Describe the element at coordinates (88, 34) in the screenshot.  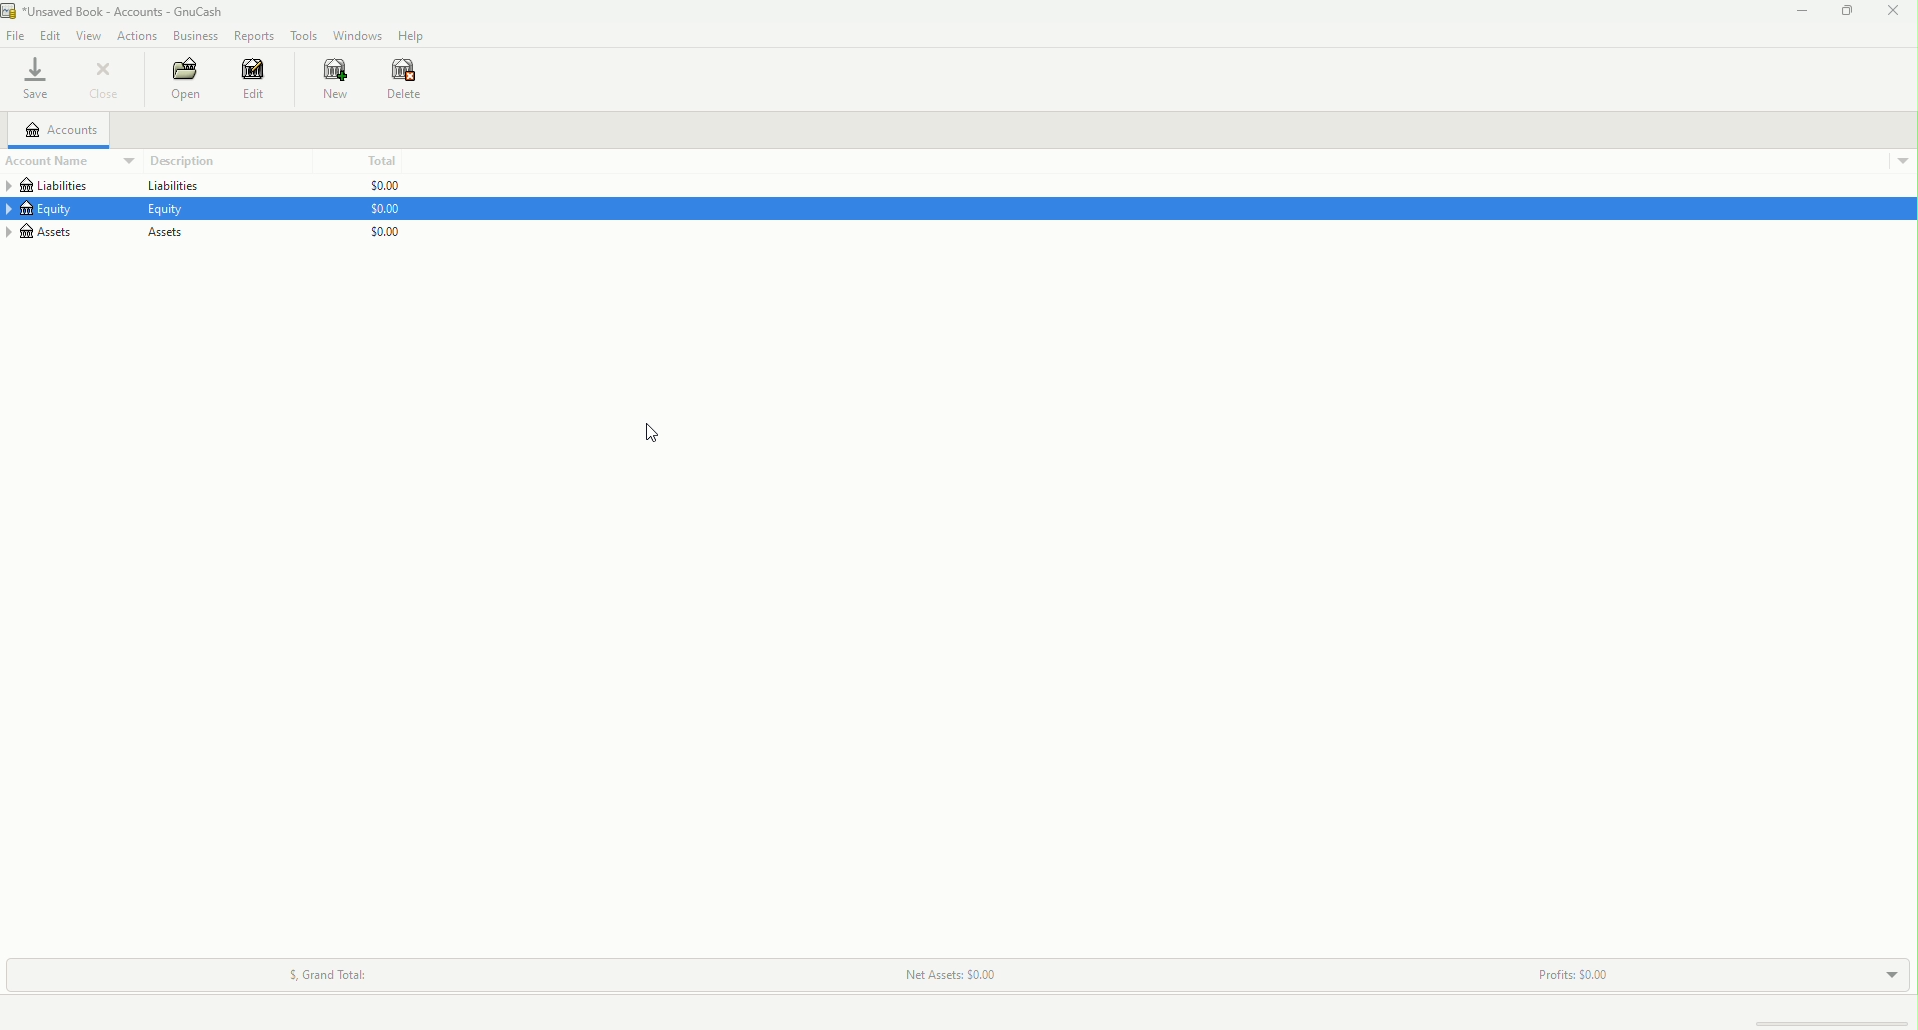
I see `View` at that location.